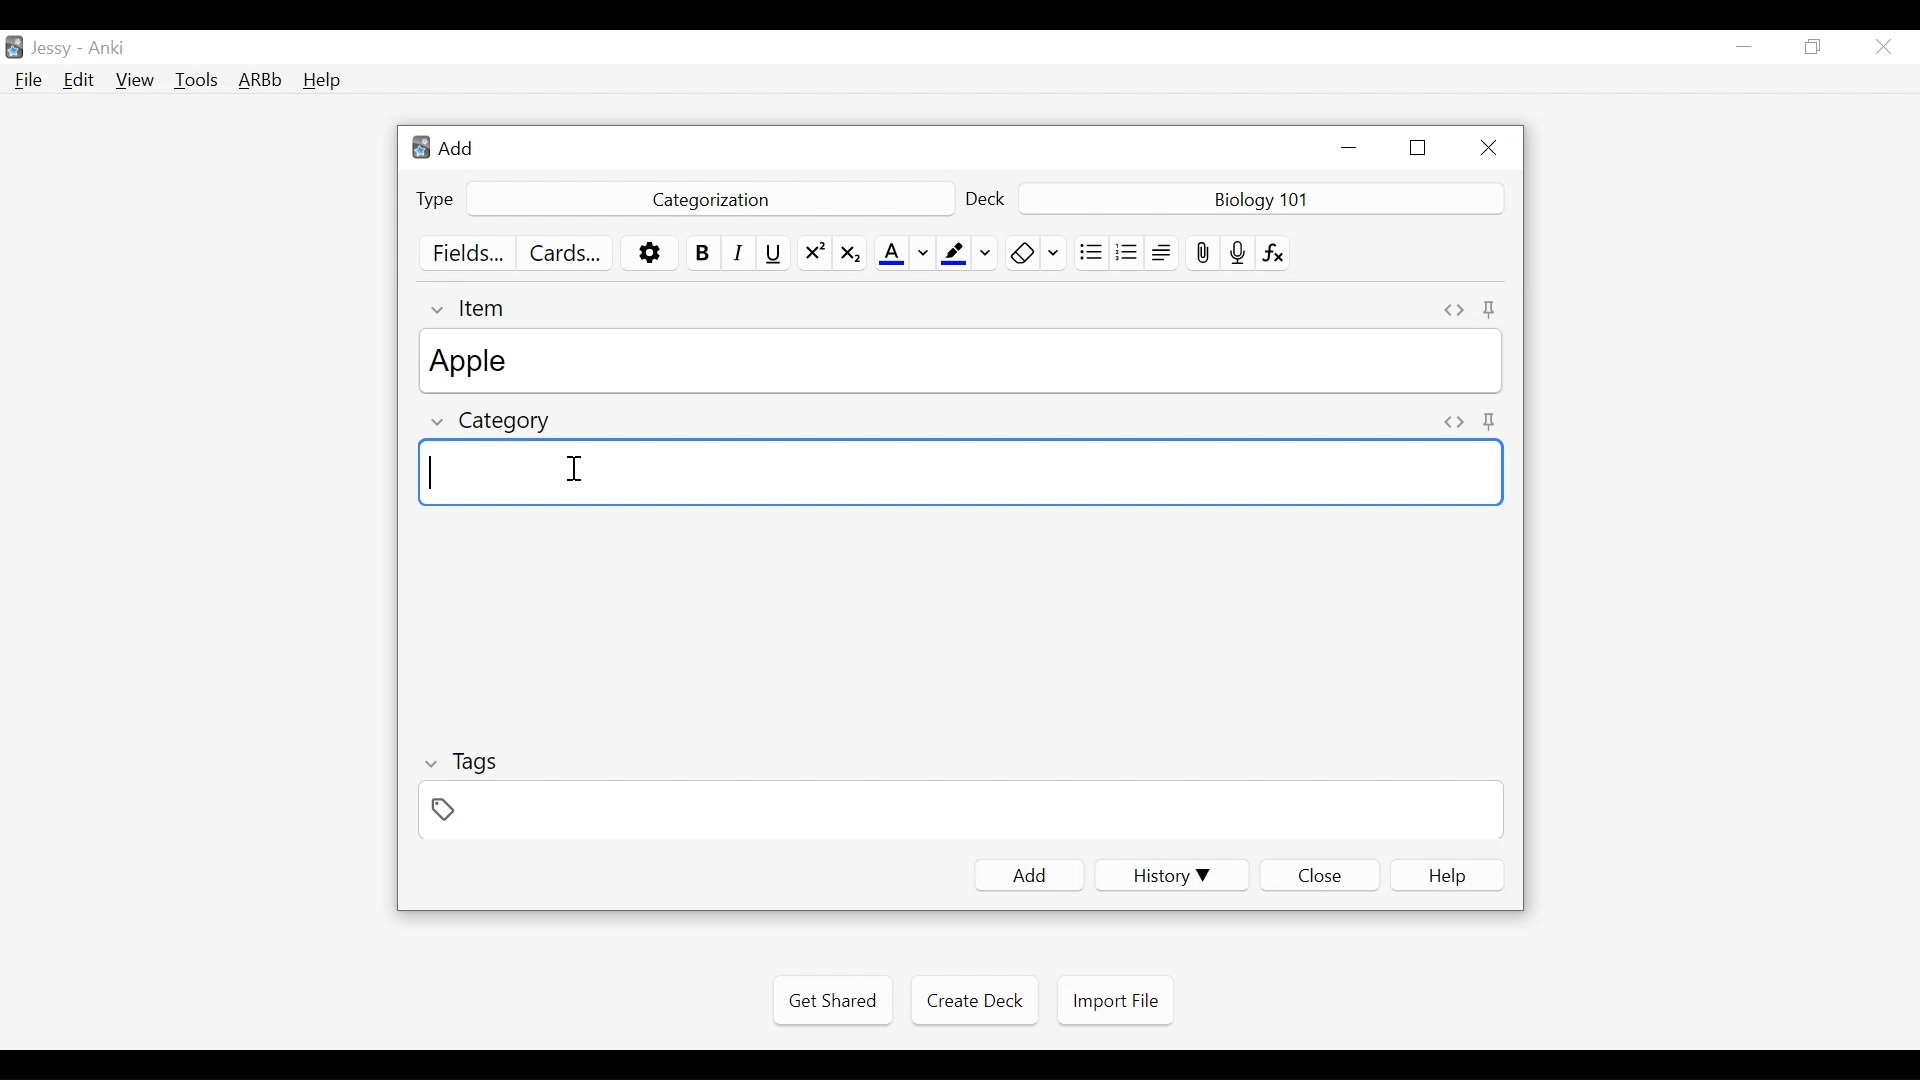 The height and width of the screenshot is (1080, 1920). I want to click on Options, so click(649, 254).